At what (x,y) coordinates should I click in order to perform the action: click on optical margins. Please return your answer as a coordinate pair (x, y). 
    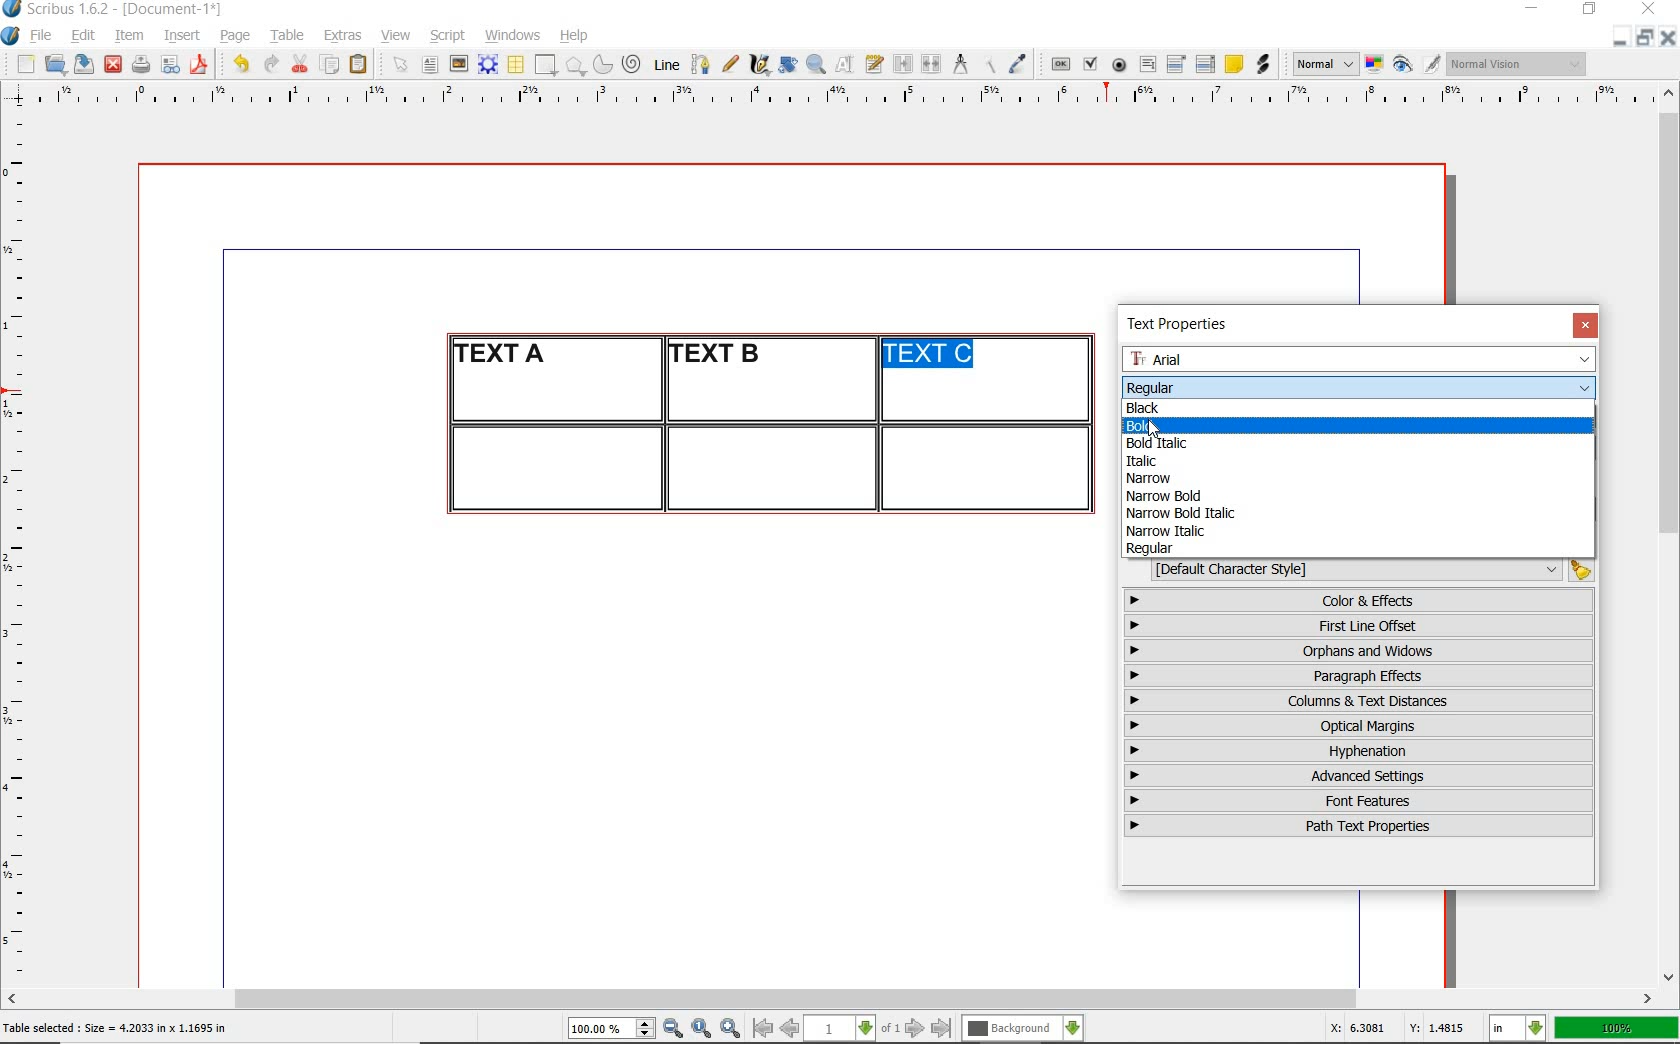
    Looking at the image, I should click on (1360, 726).